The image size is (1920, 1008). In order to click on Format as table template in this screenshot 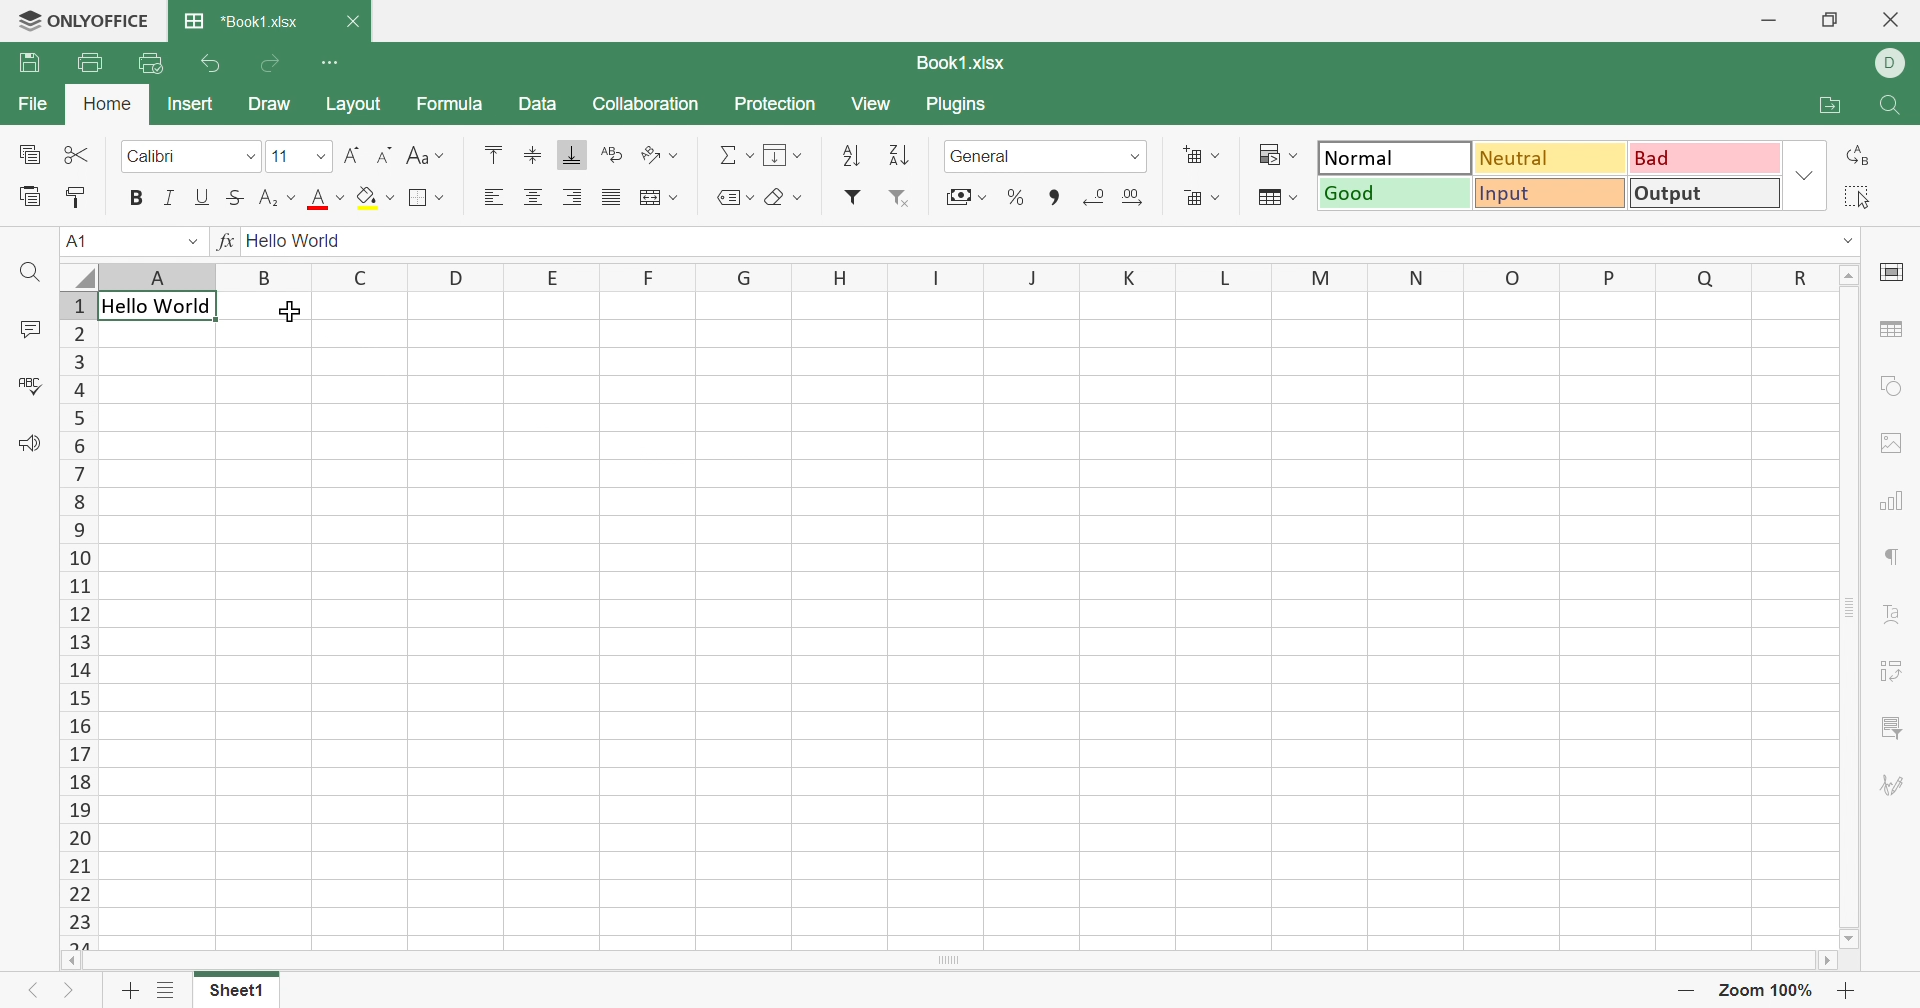, I will do `click(1281, 197)`.